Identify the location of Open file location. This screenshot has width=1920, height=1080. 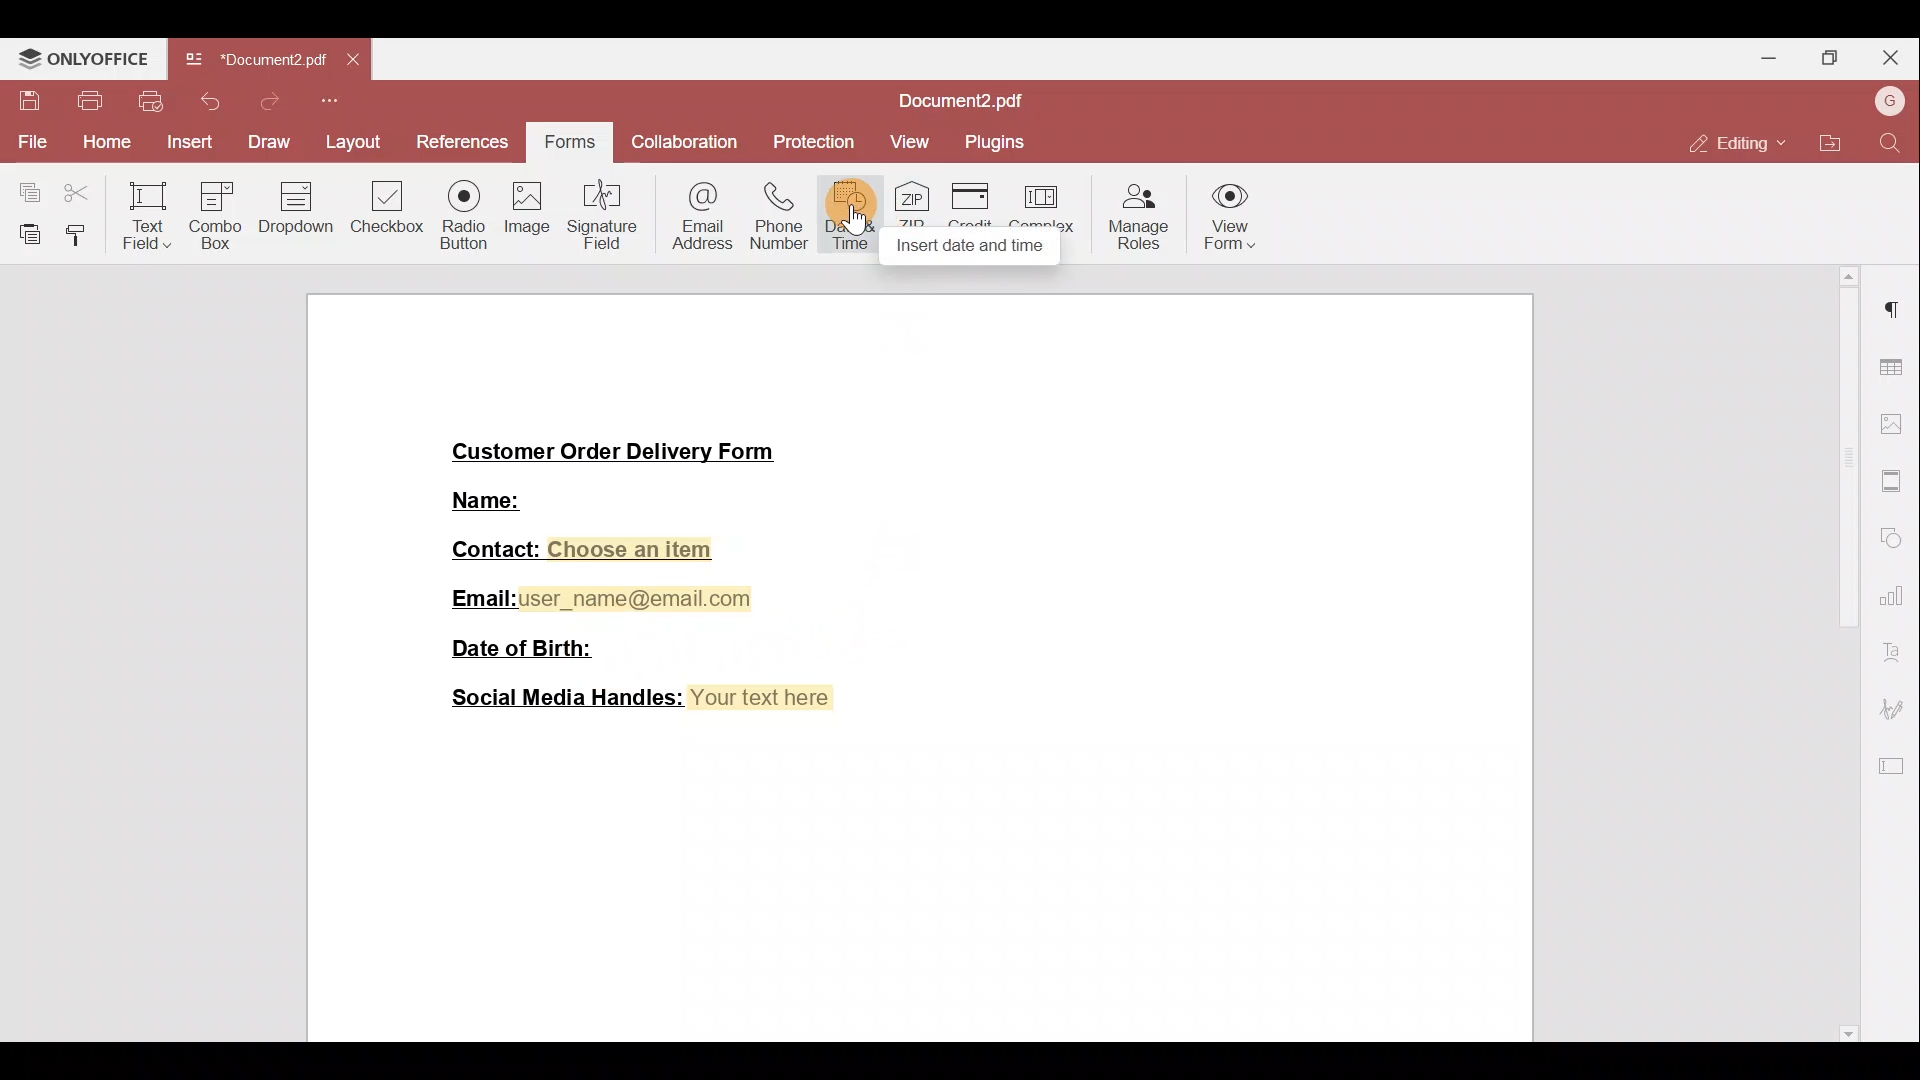
(1831, 144).